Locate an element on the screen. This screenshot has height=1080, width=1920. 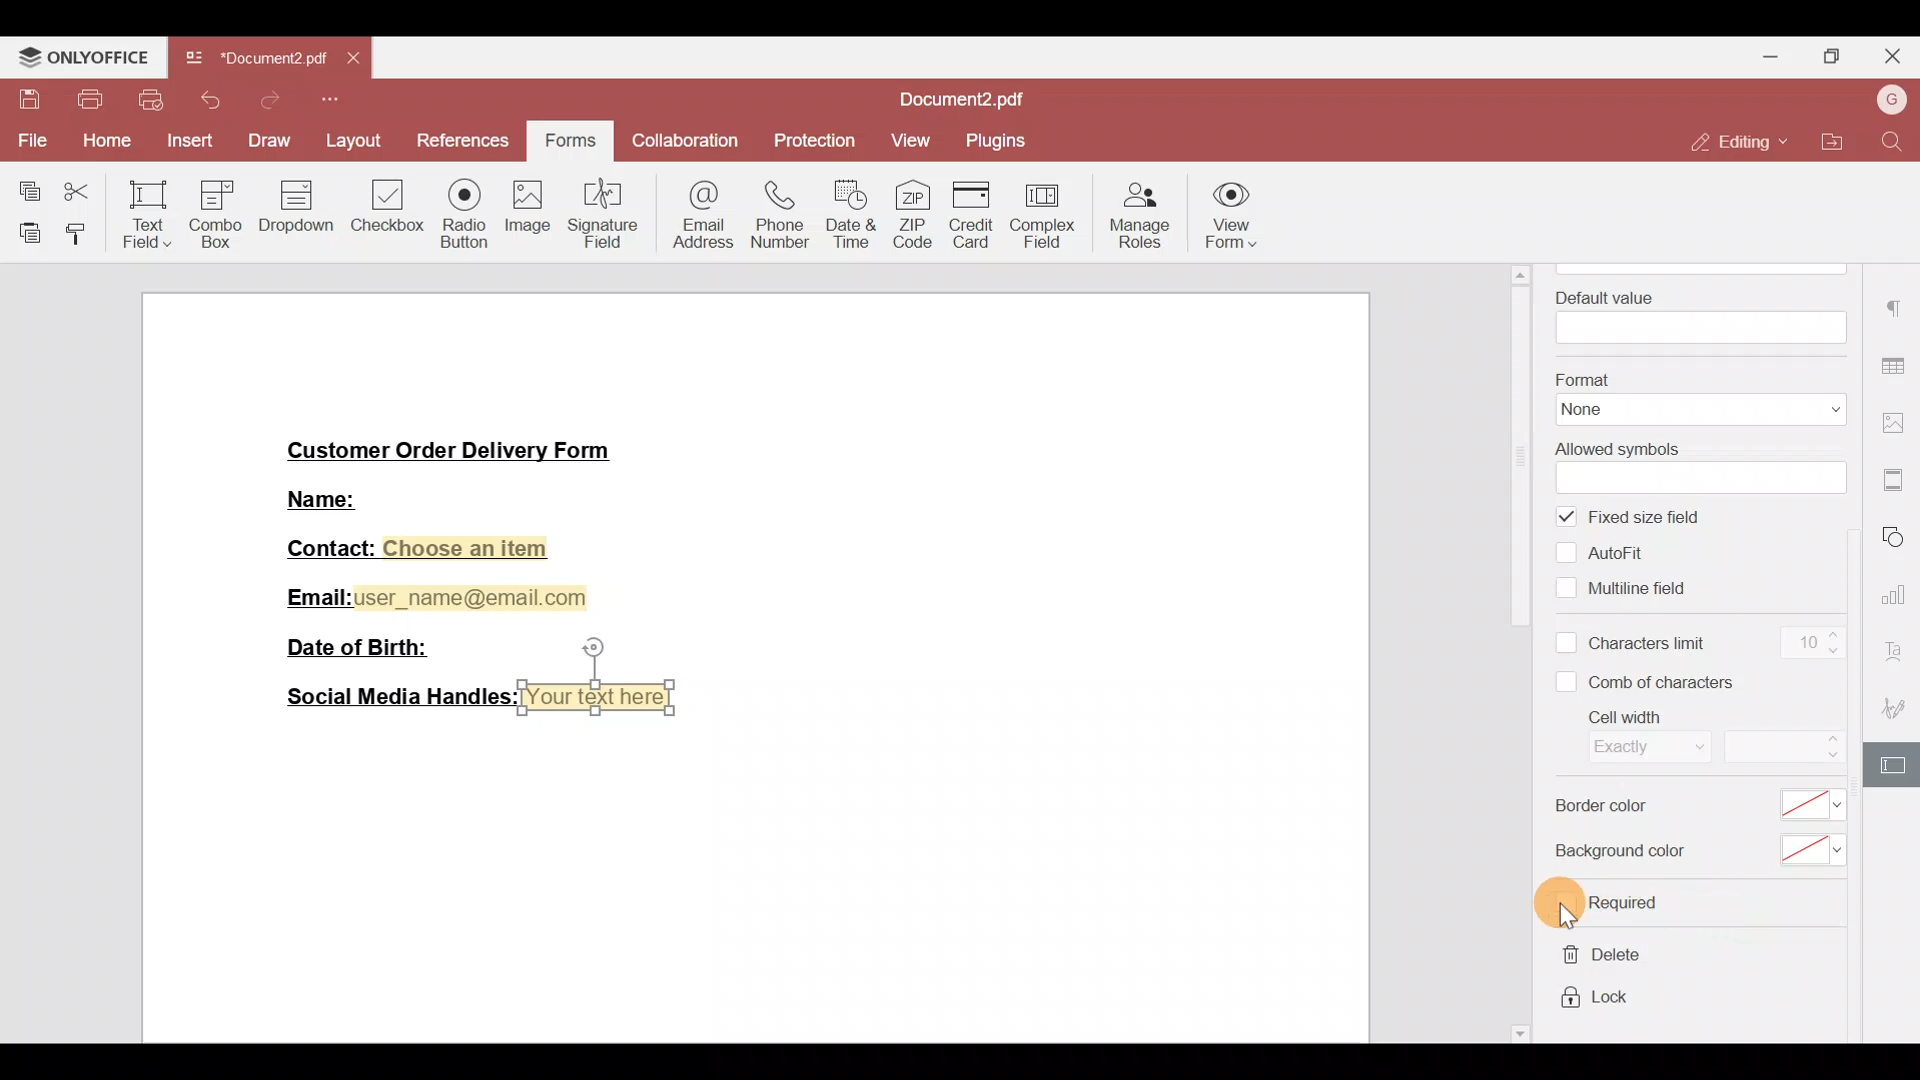
Document2.pdf is located at coordinates (255, 63).